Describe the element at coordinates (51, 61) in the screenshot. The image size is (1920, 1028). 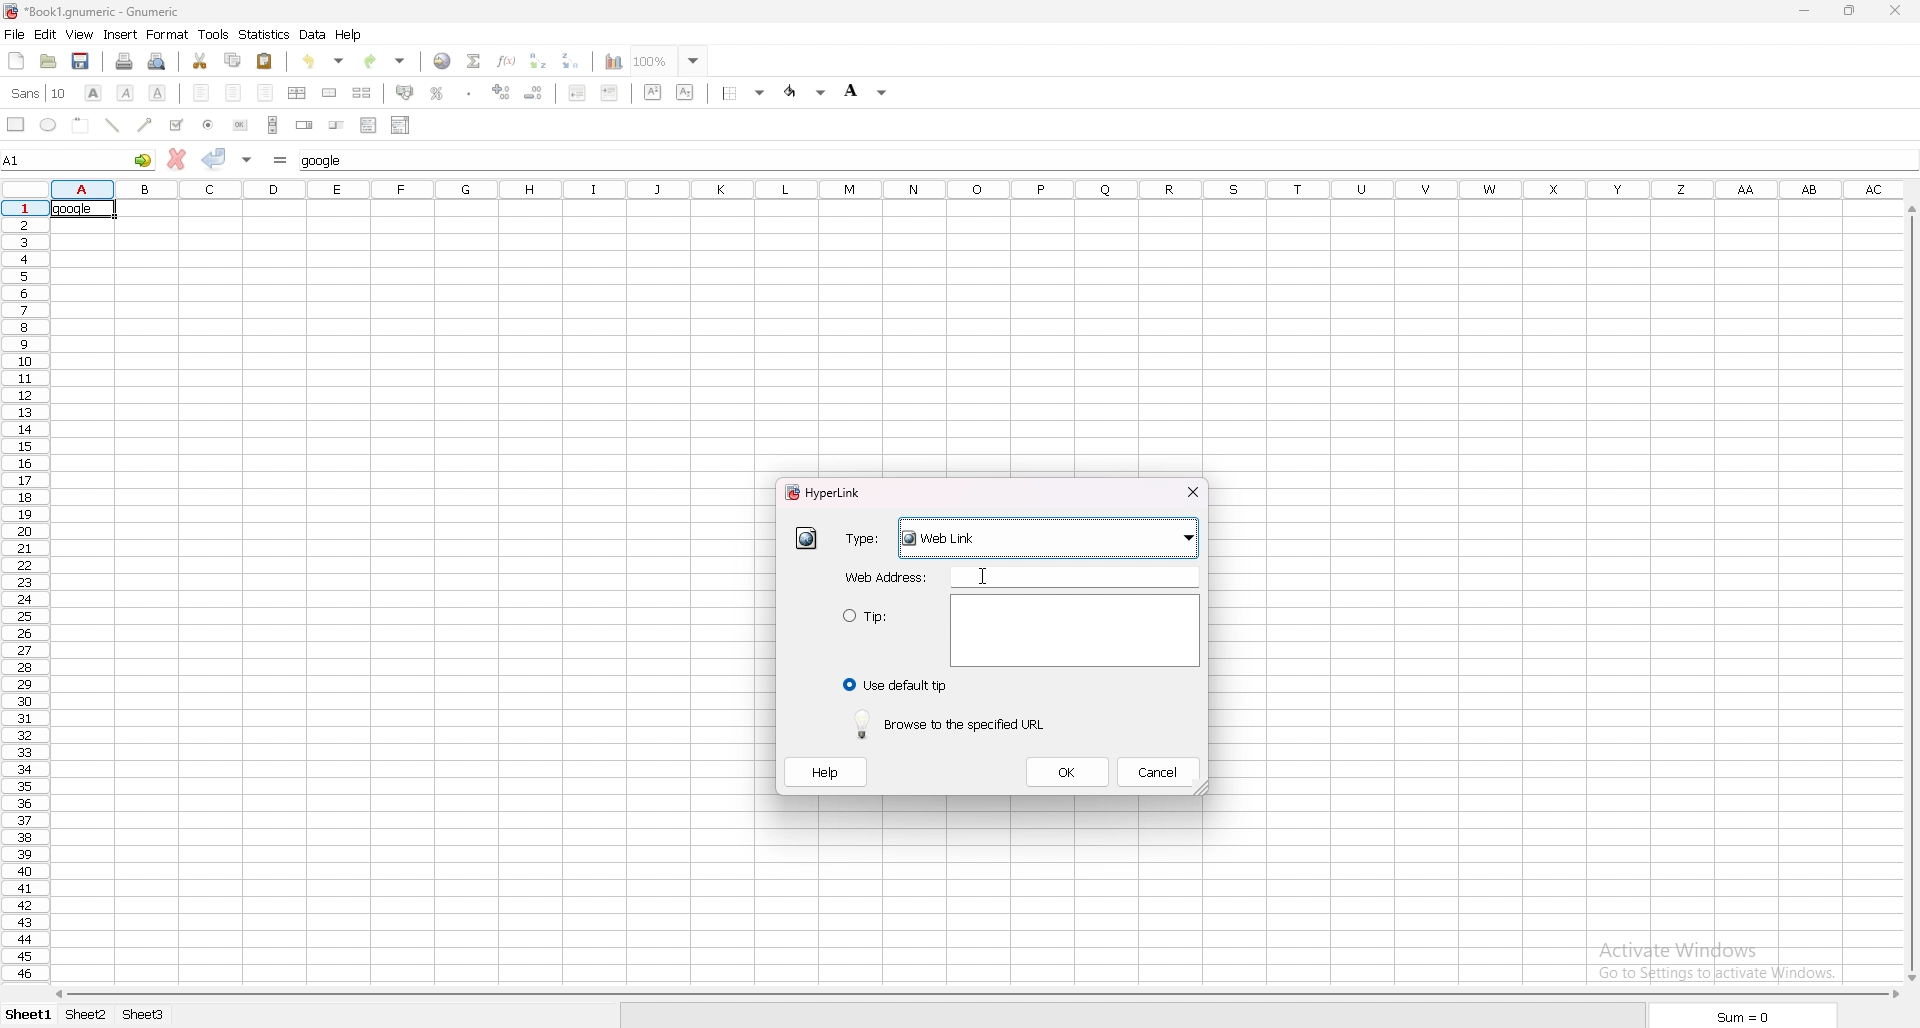
I see `open` at that location.